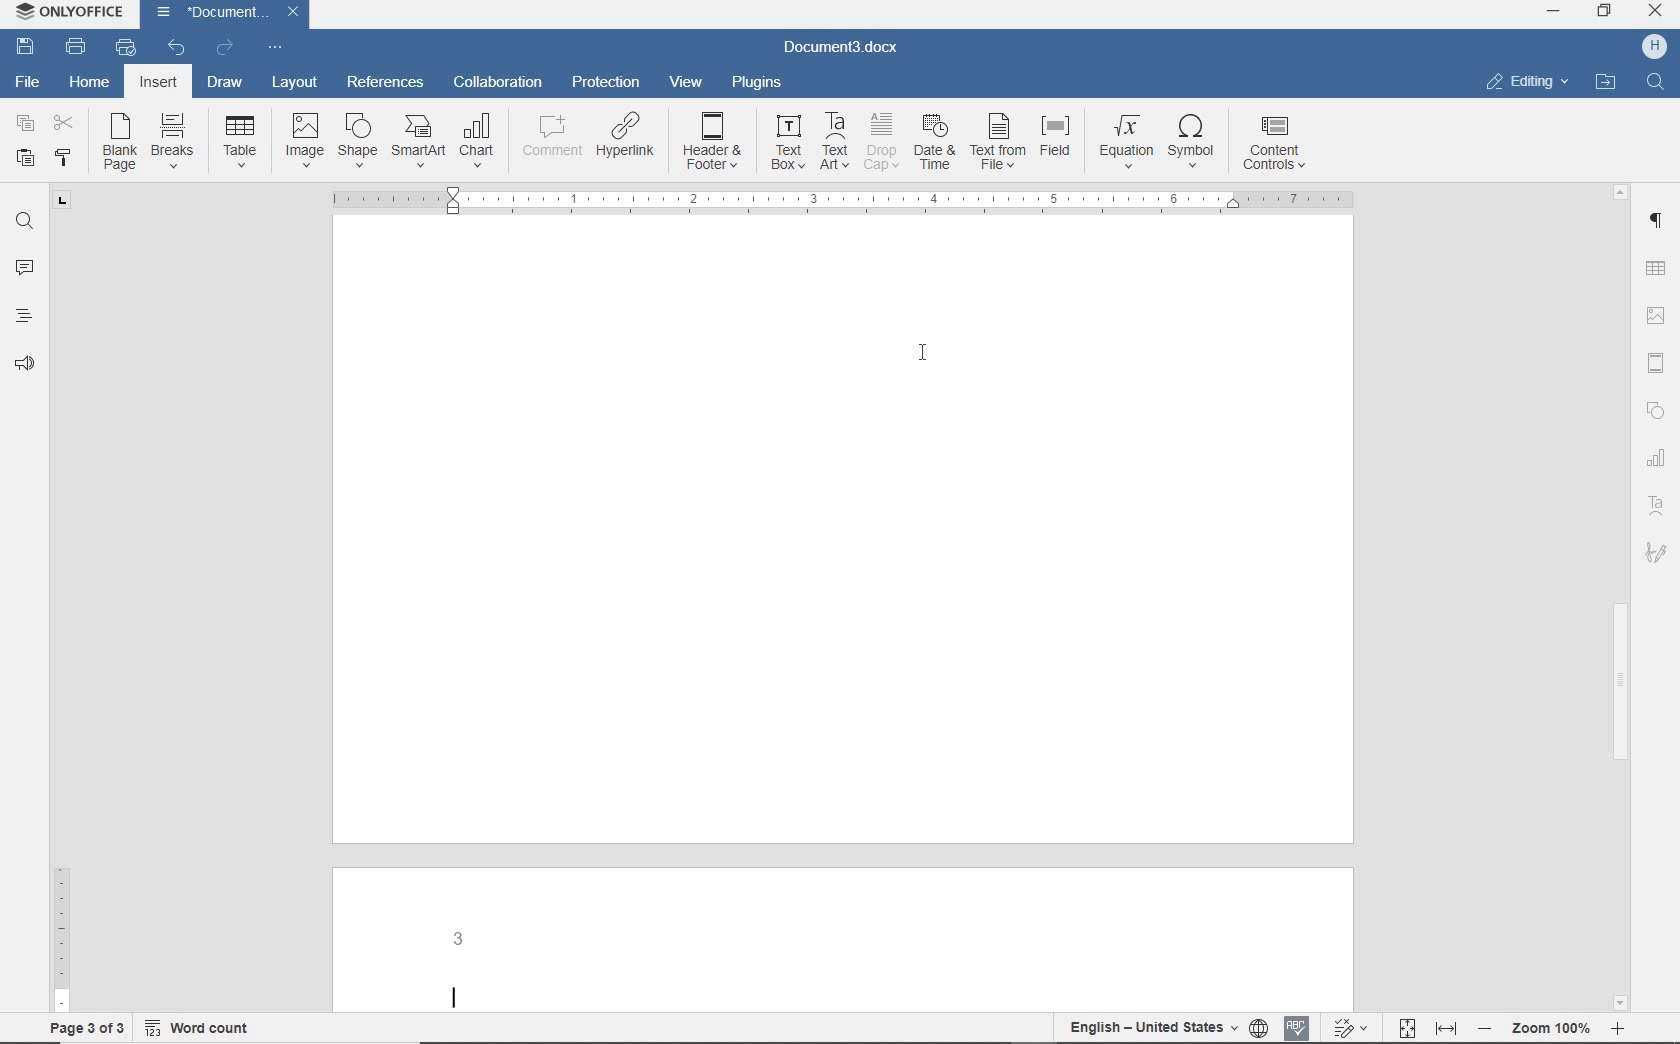 This screenshot has height=1044, width=1680. Describe the element at coordinates (1195, 139) in the screenshot. I see `SYMBOL` at that location.